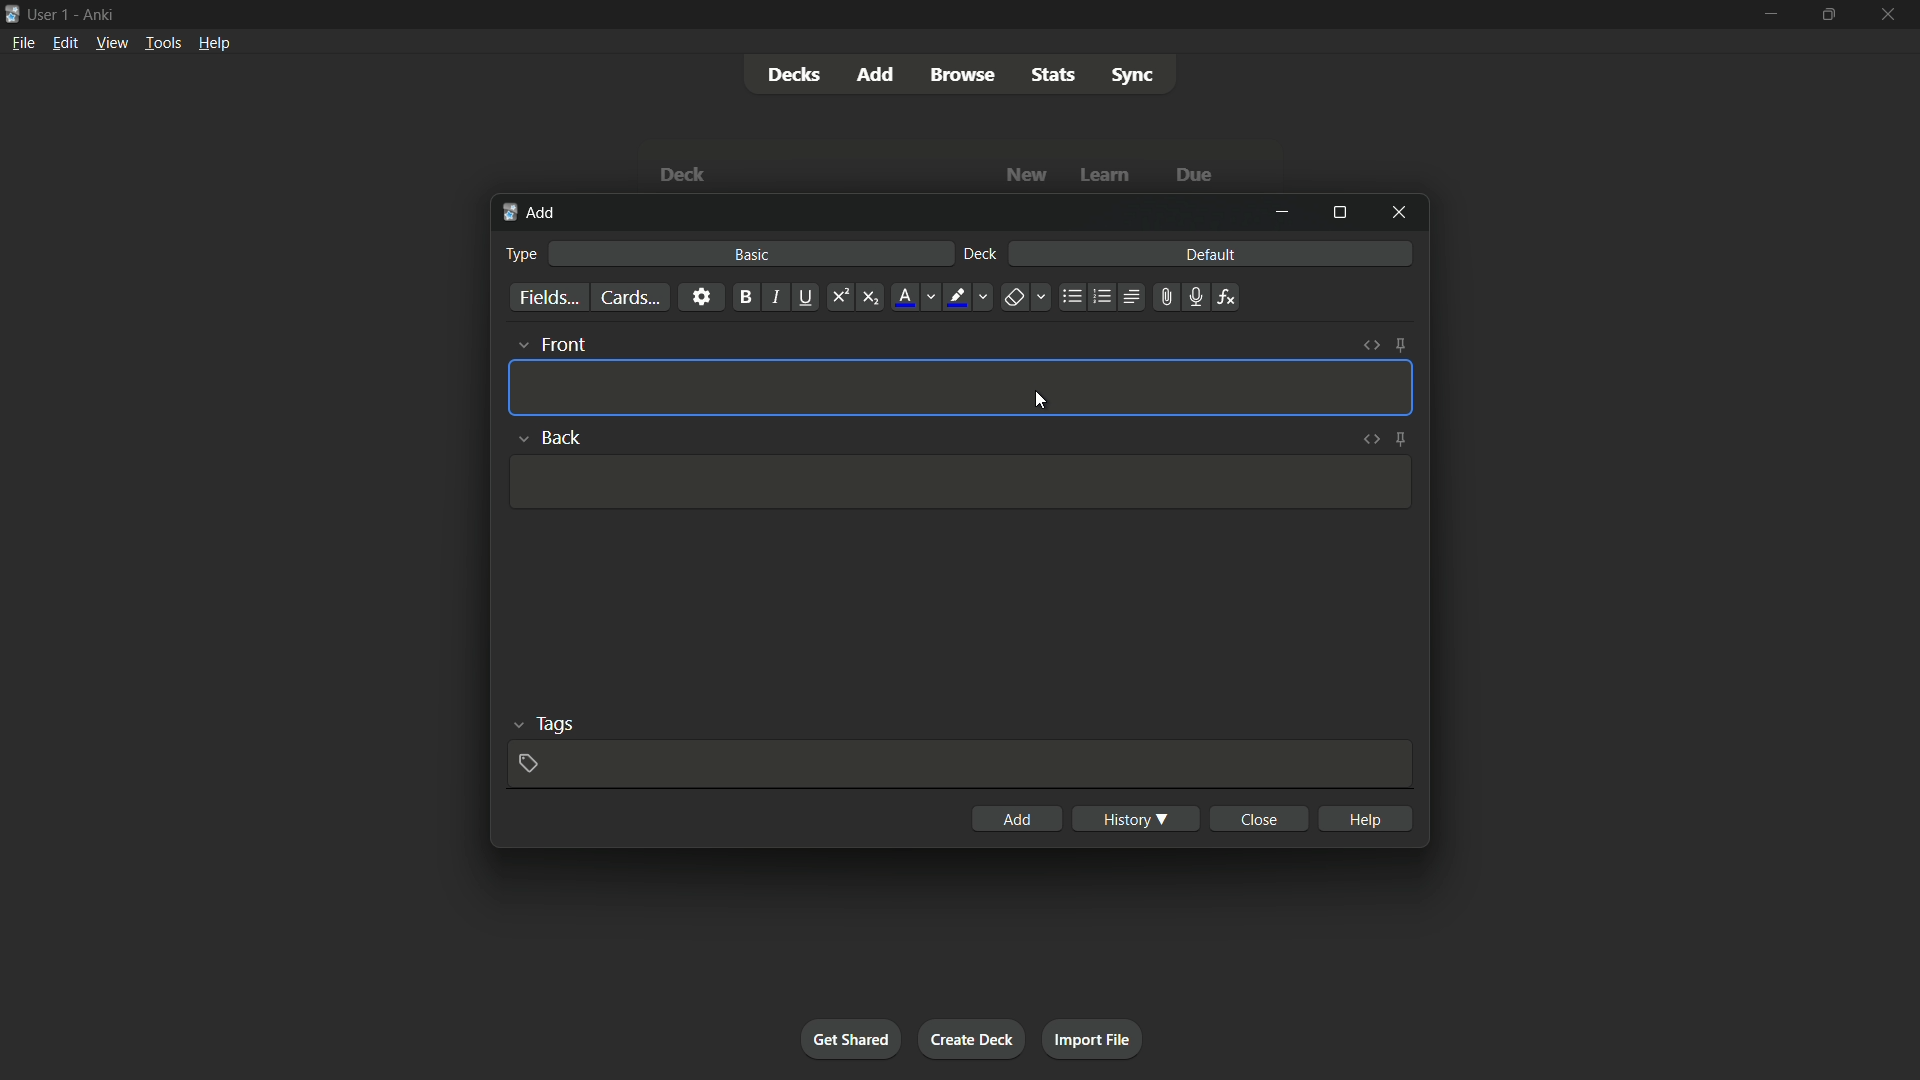 The height and width of the screenshot is (1080, 1920). What do you see at coordinates (701, 296) in the screenshot?
I see `settings` at bounding box center [701, 296].